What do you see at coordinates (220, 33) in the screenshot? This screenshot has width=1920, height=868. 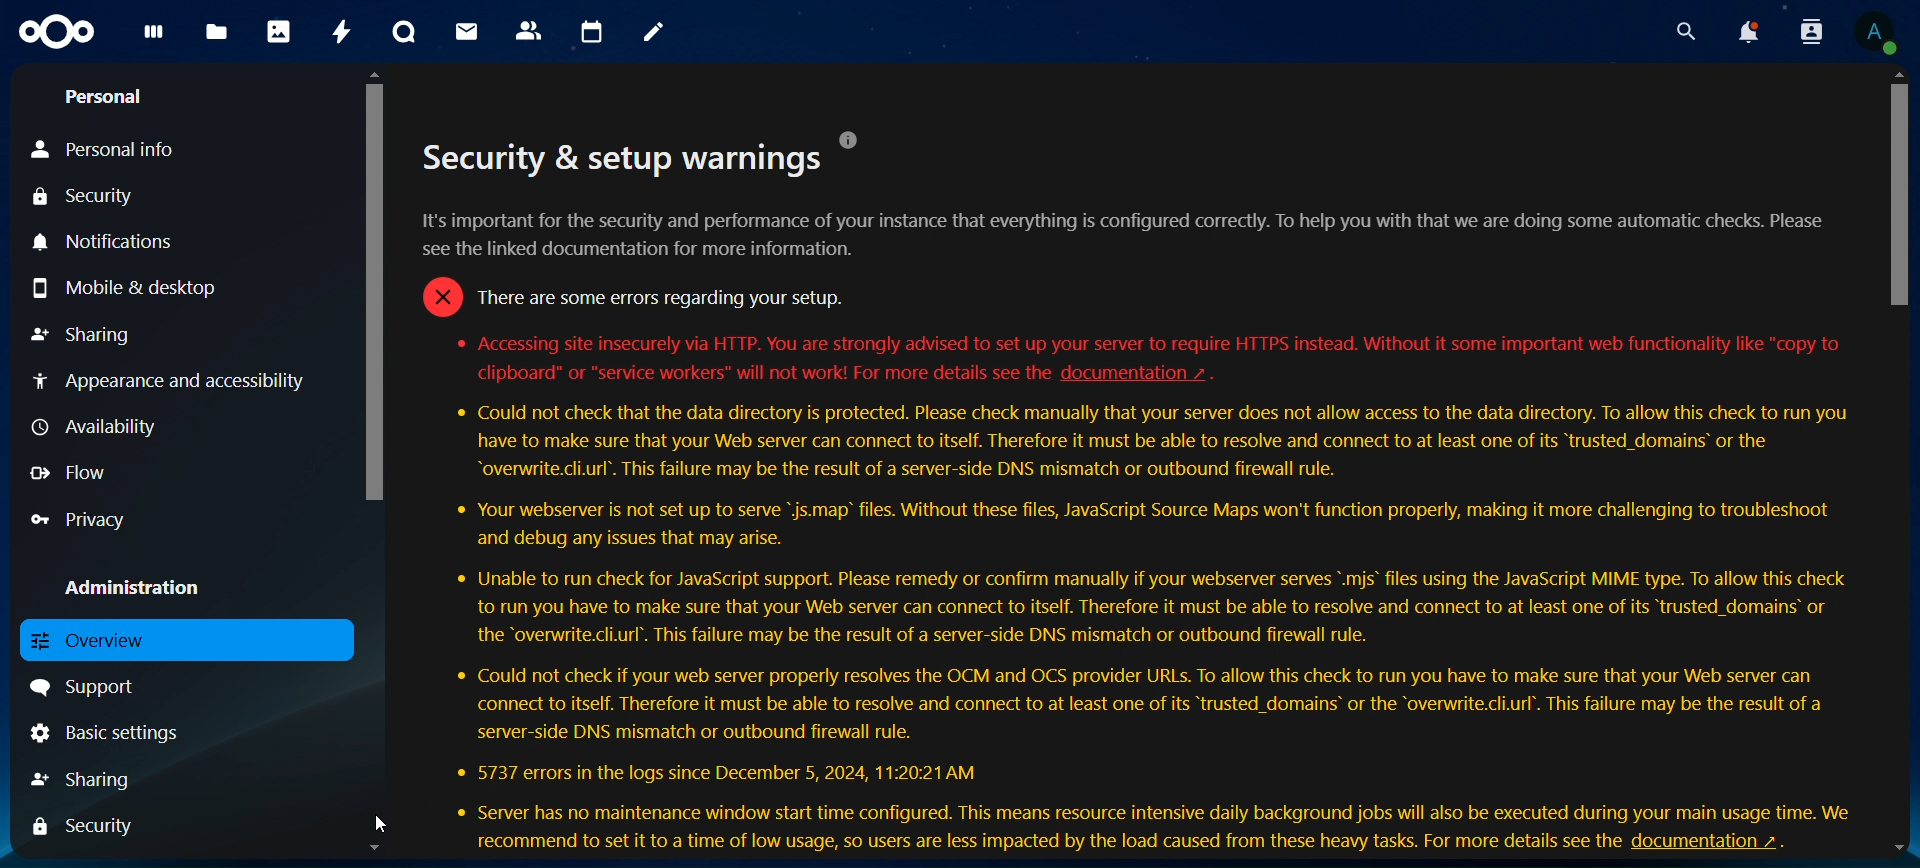 I see `files` at bounding box center [220, 33].